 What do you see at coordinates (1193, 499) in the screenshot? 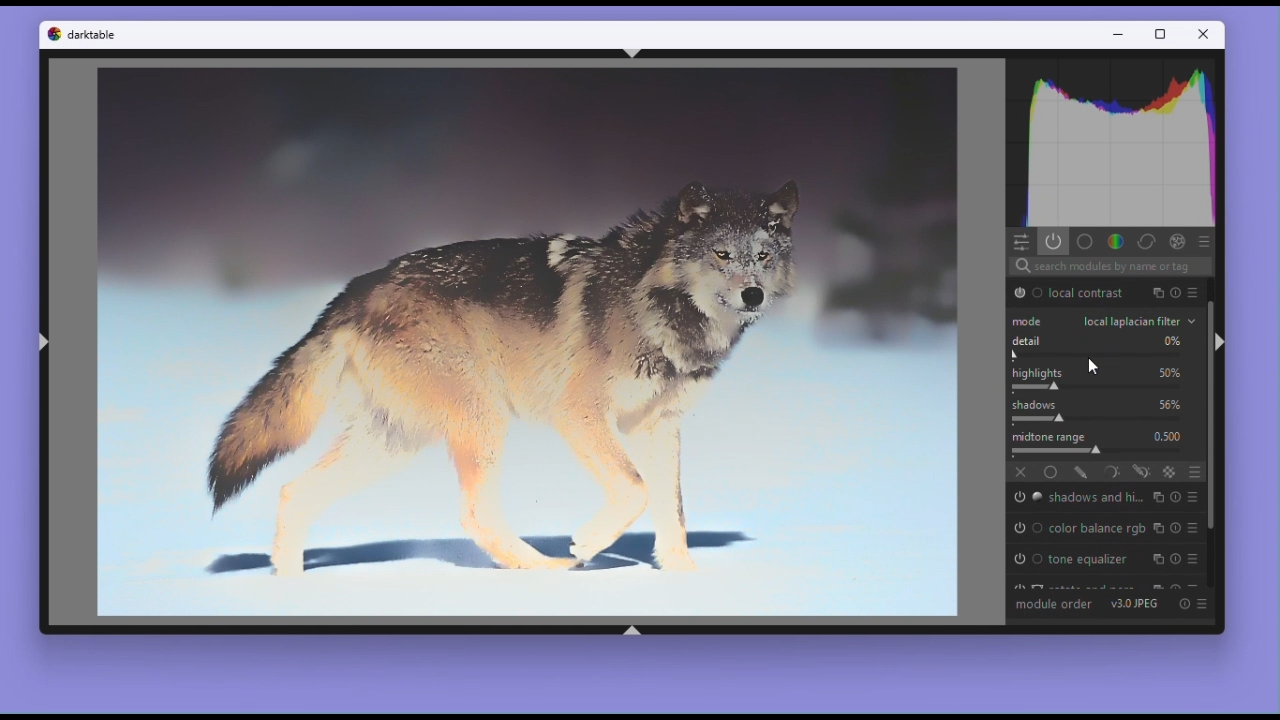
I see `presets` at bounding box center [1193, 499].